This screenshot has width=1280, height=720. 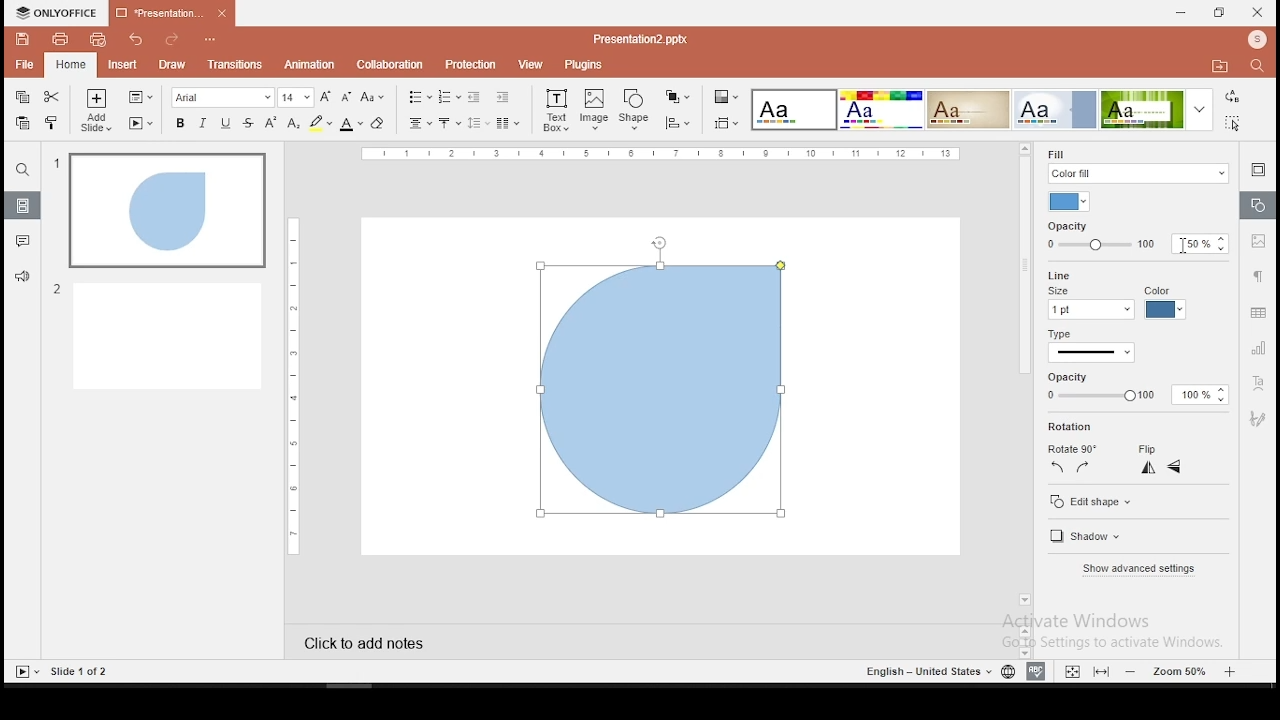 I want to click on close window, so click(x=1258, y=12).